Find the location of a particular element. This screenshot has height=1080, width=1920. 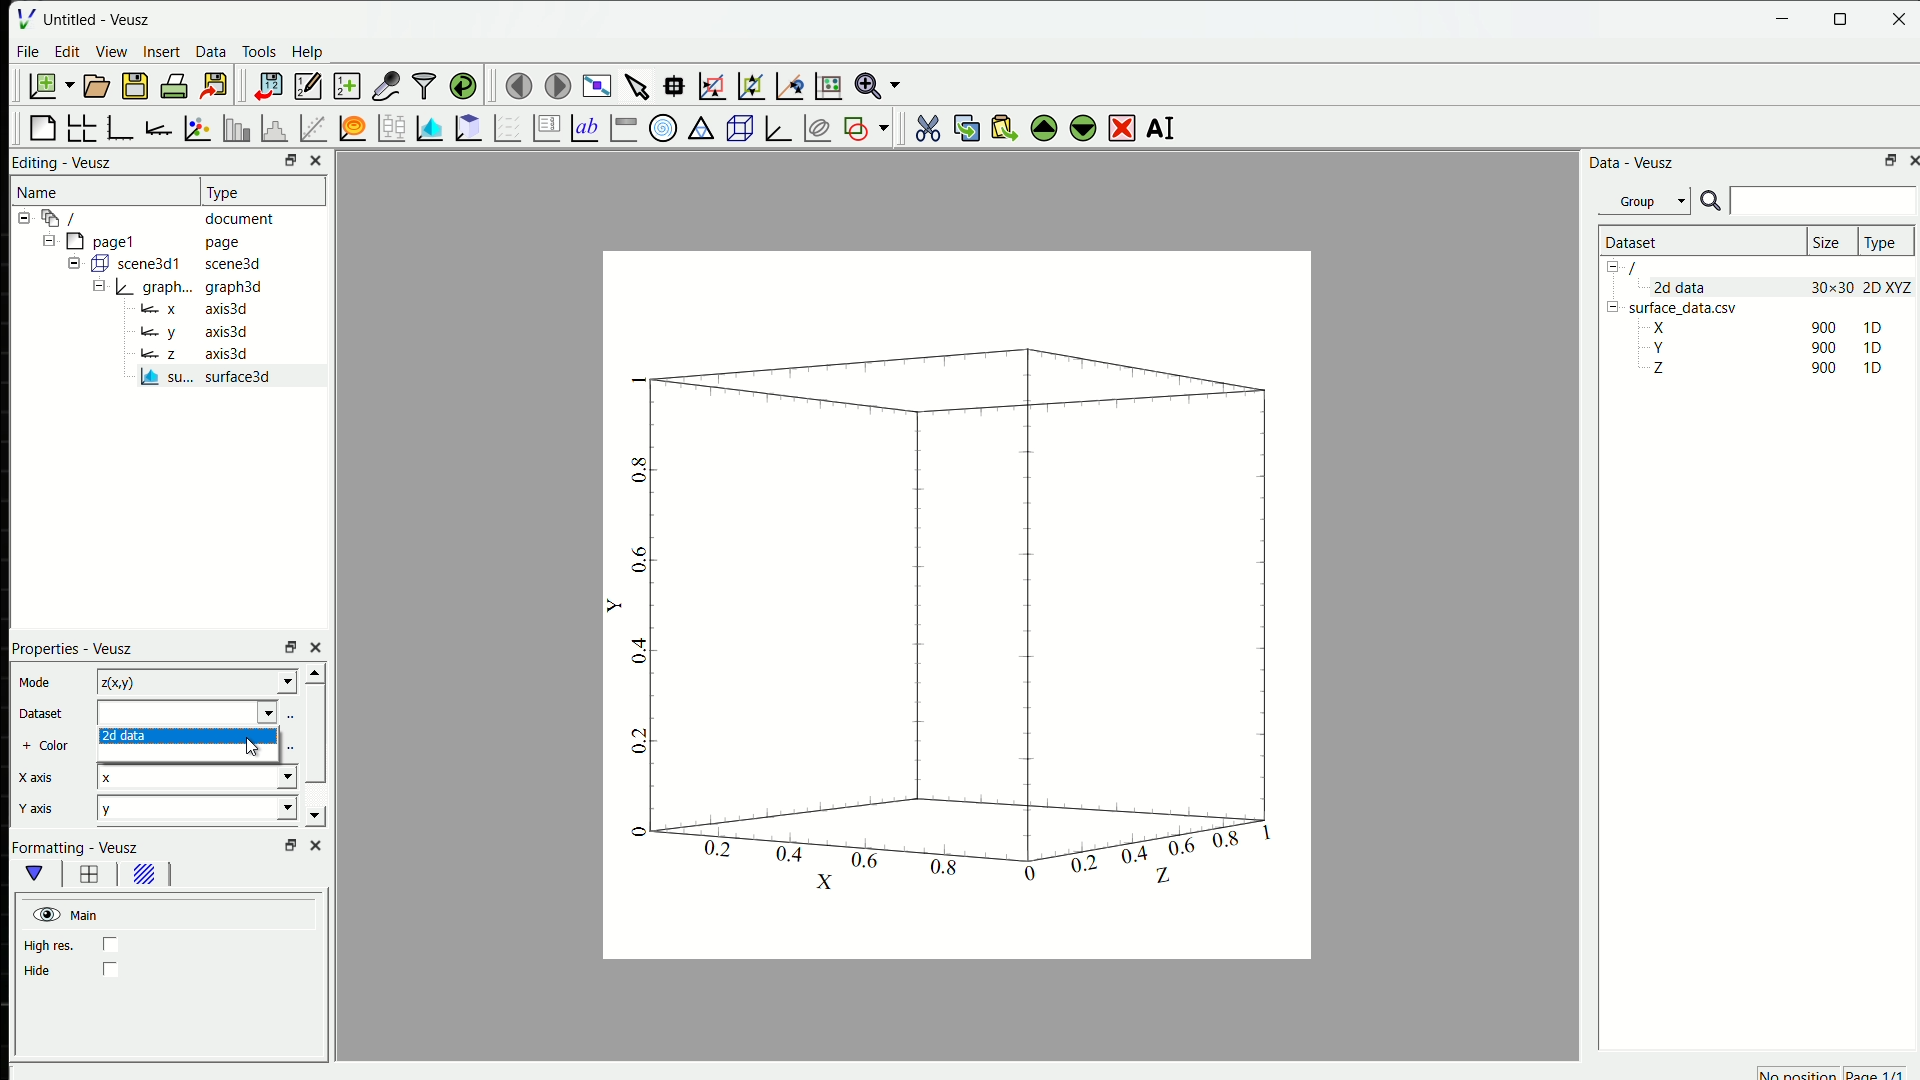

draw a rectangle to zoom graph axes is located at coordinates (713, 86).